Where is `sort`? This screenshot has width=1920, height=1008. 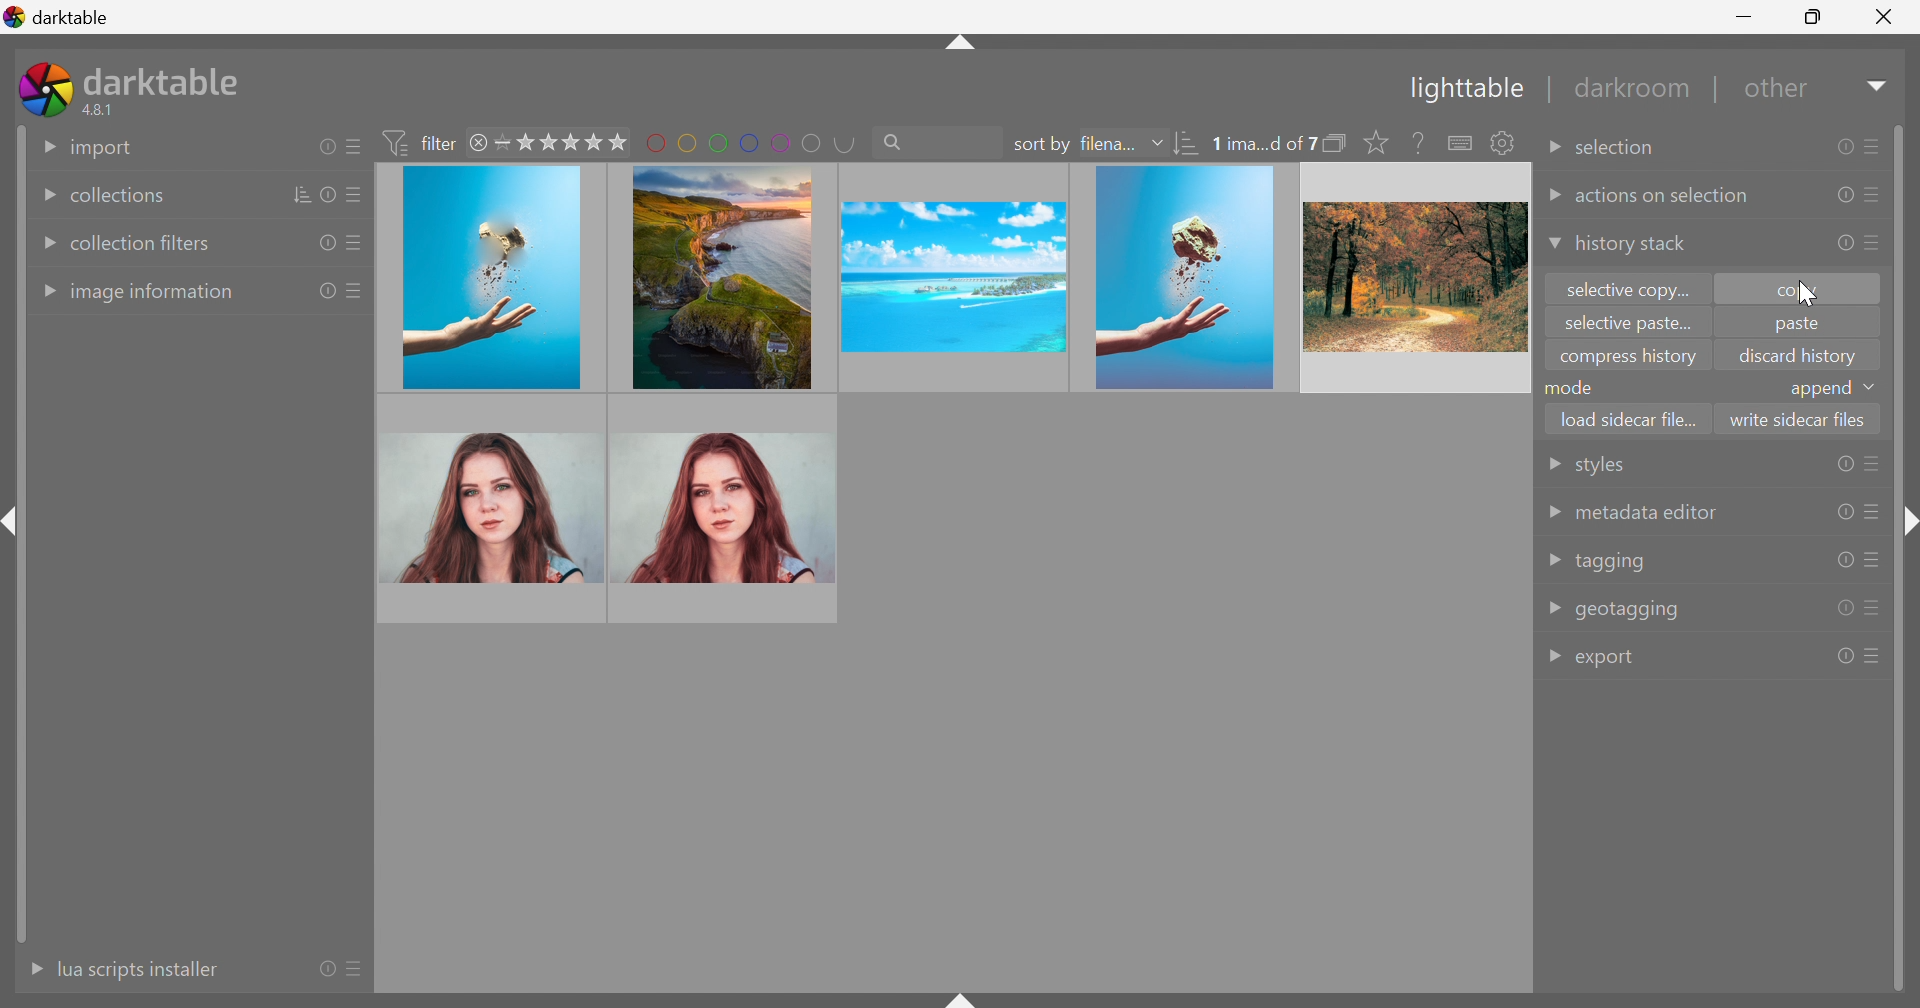 sort is located at coordinates (1187, 146).